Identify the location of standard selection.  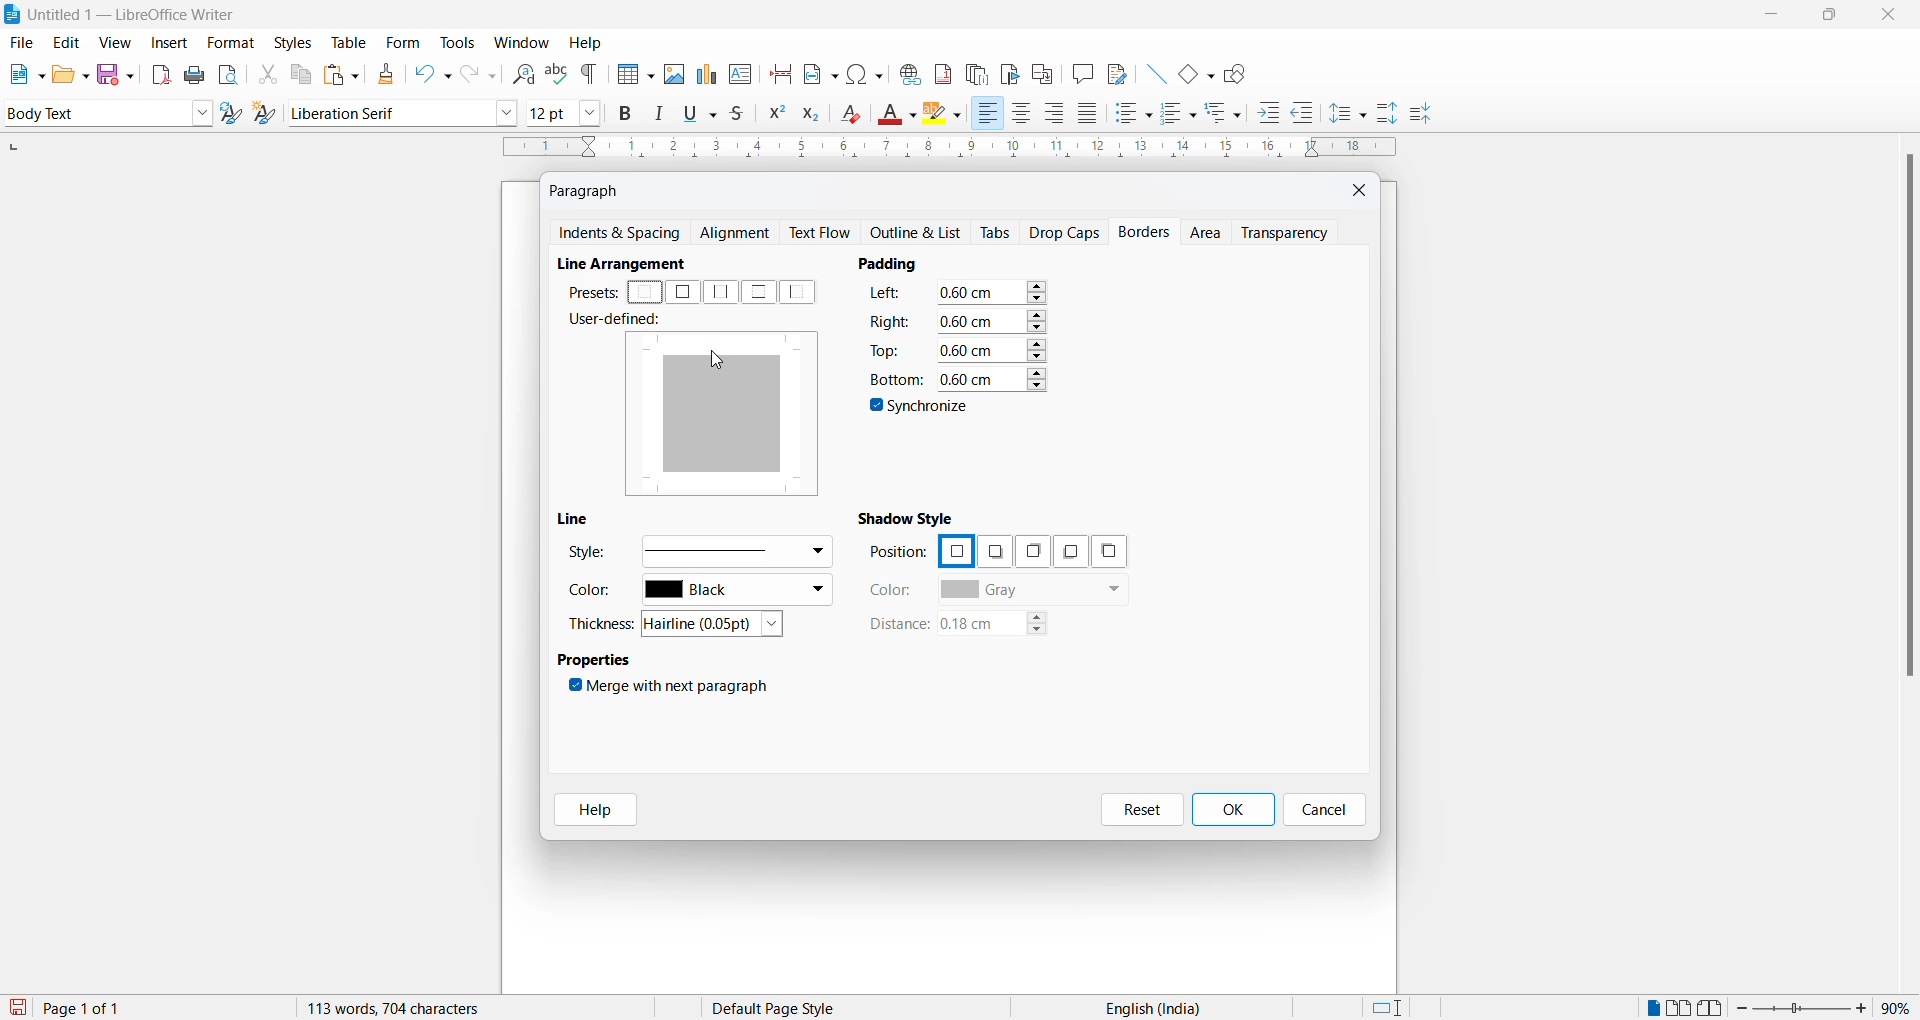
(1389, 1008).